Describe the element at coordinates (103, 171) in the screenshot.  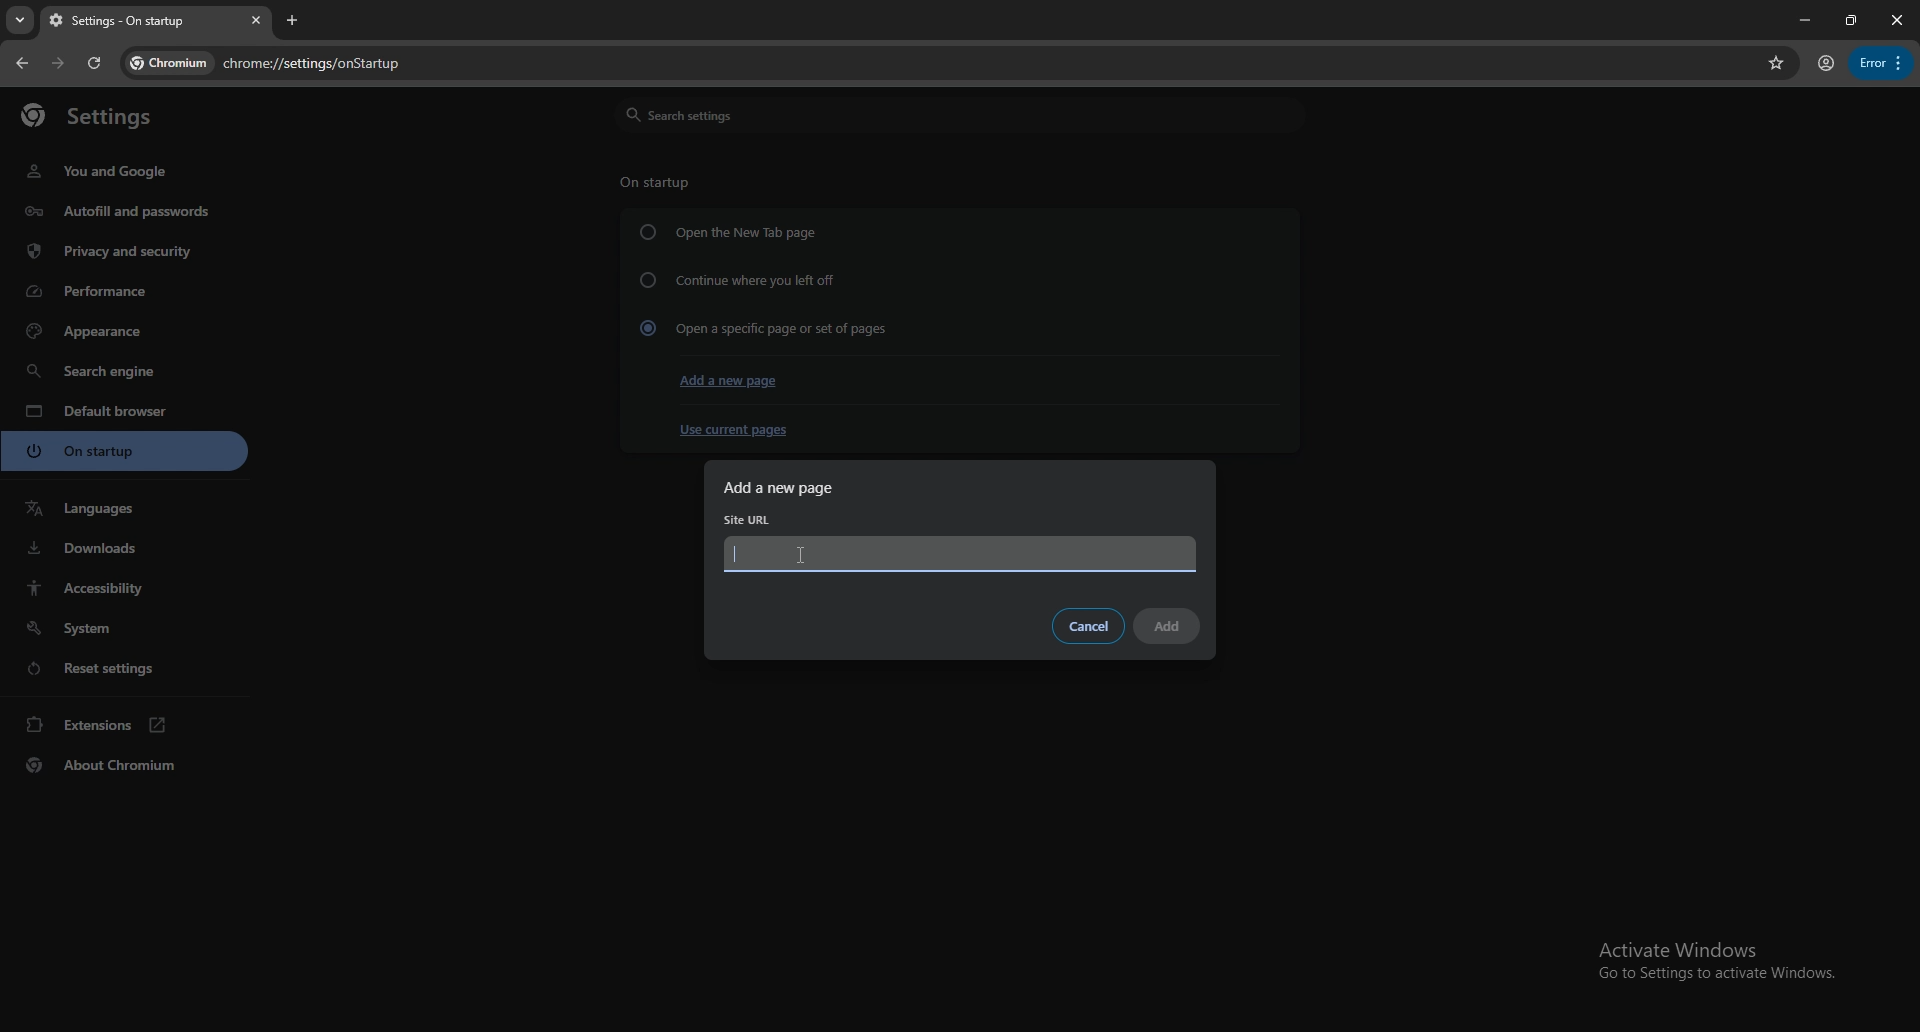
I see `you and google` at that location.